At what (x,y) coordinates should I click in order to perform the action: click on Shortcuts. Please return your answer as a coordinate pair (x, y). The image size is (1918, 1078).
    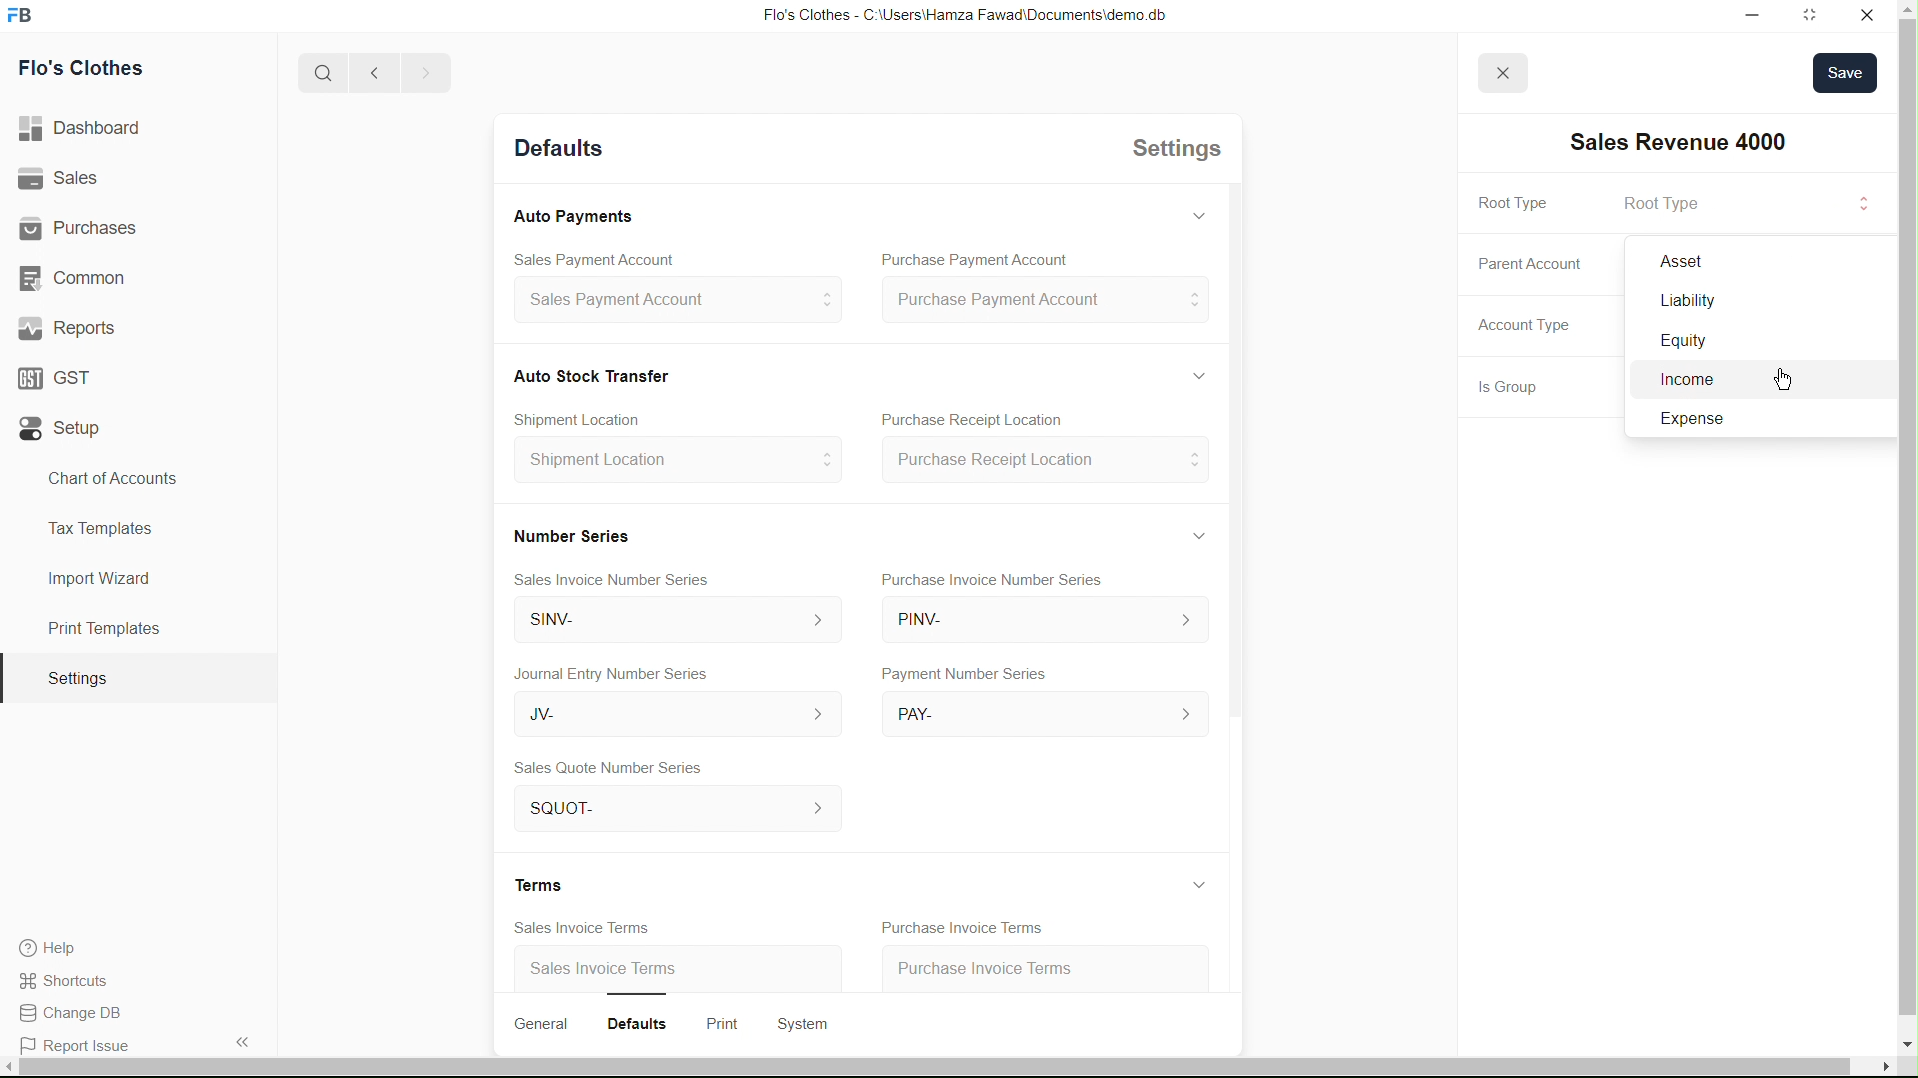
    Looking at the image, I should click on (75, 979).